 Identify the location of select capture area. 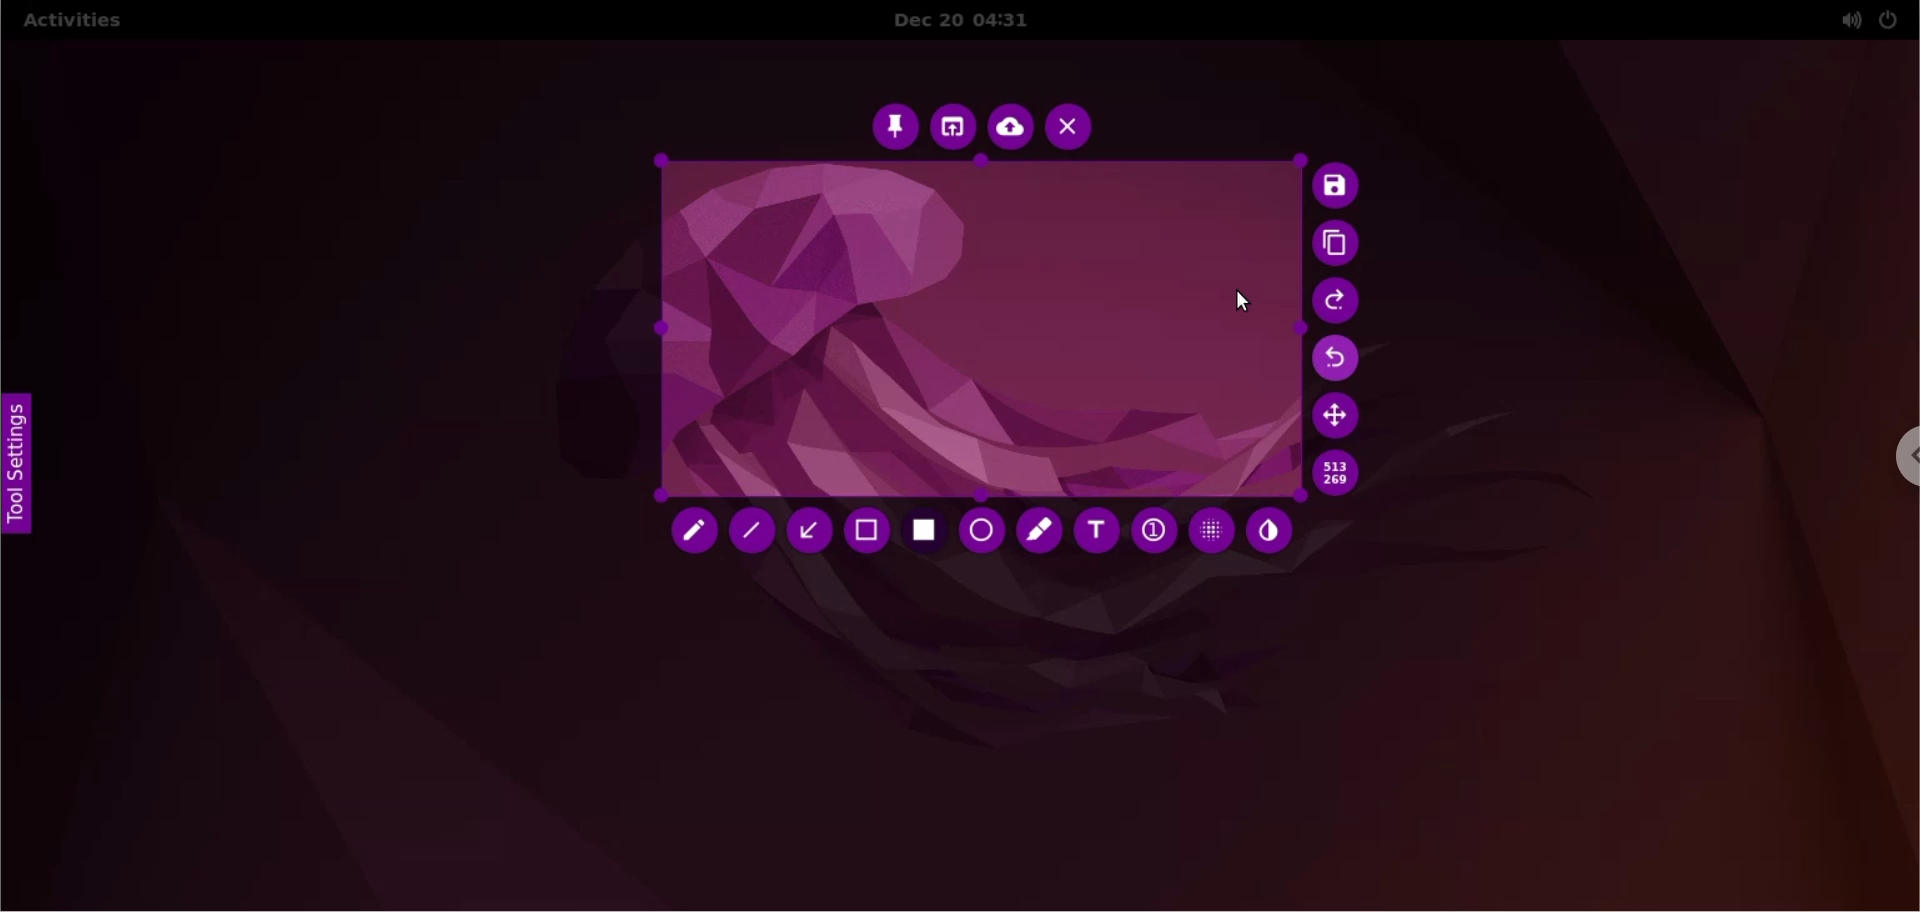
(979, 331).